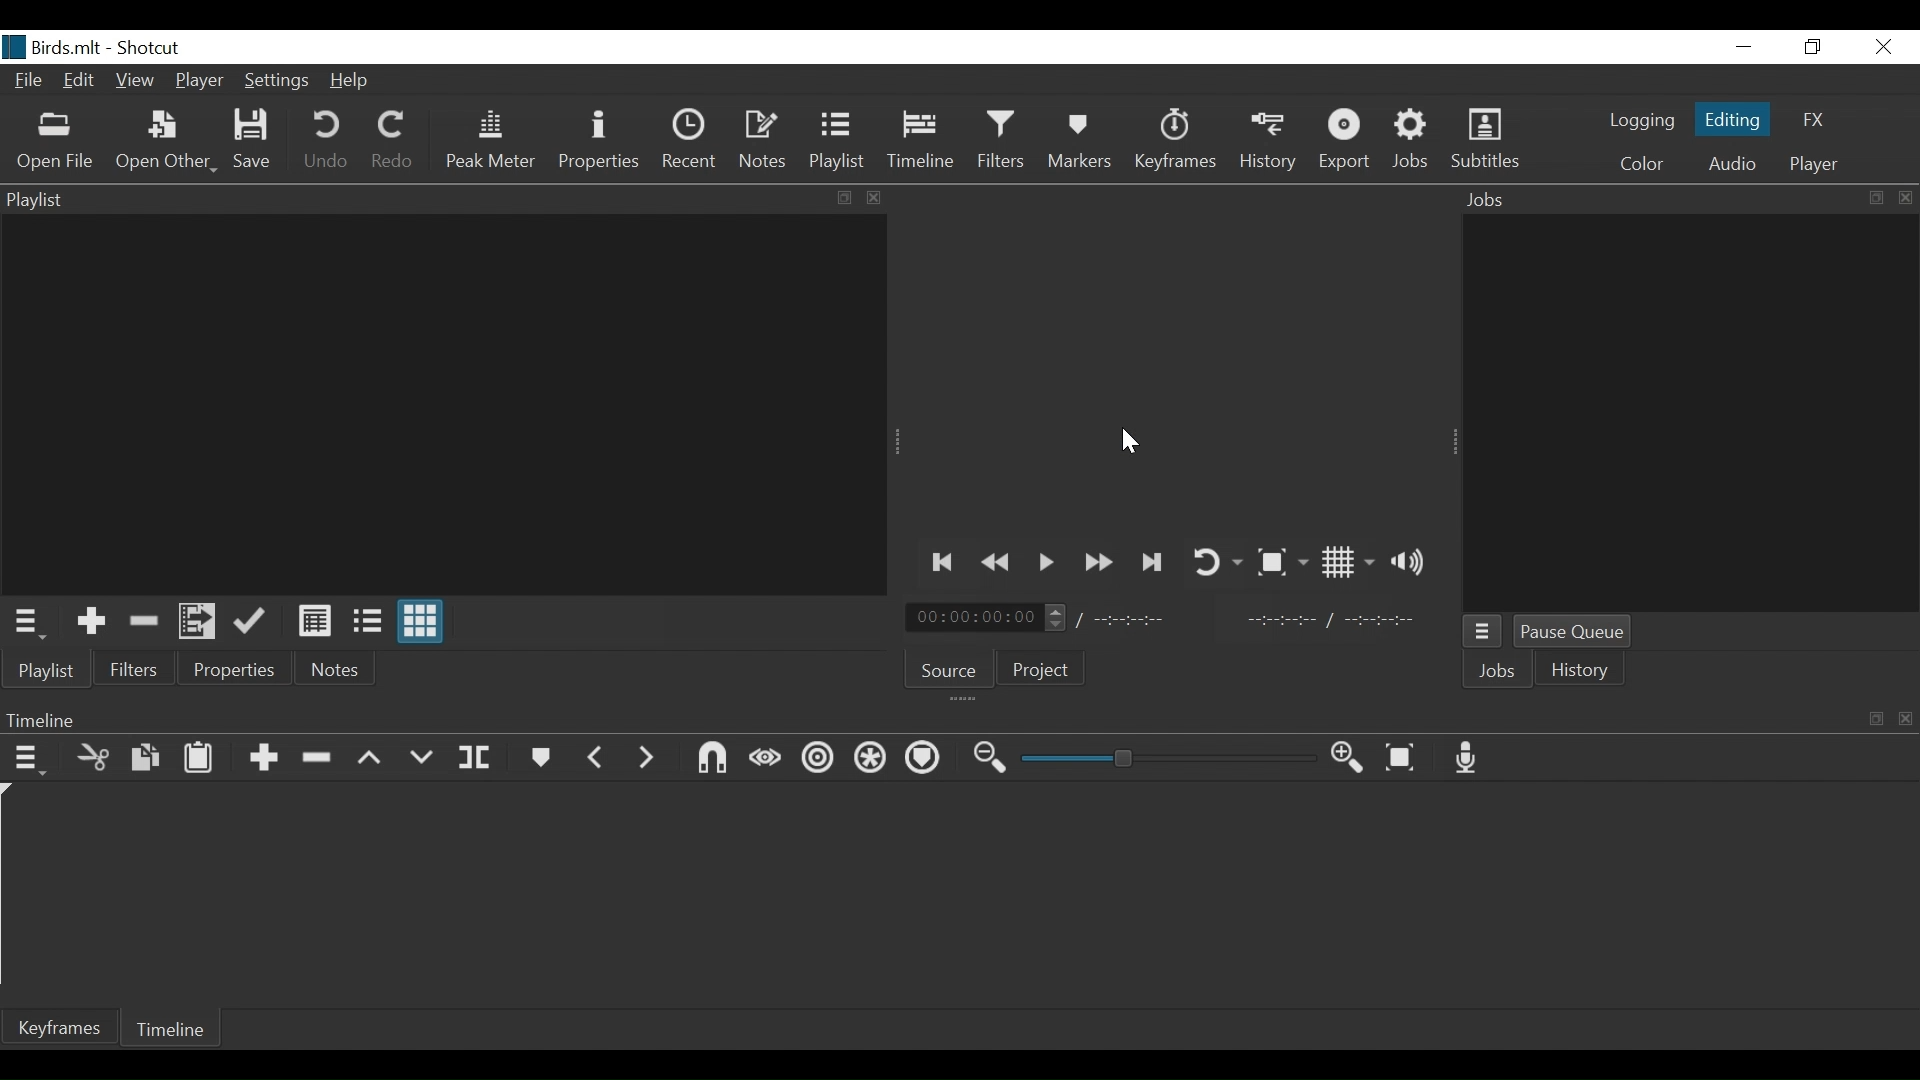  Describe the element at coordinates (991, 618) in the screenshot. I see `Current position` at that location.